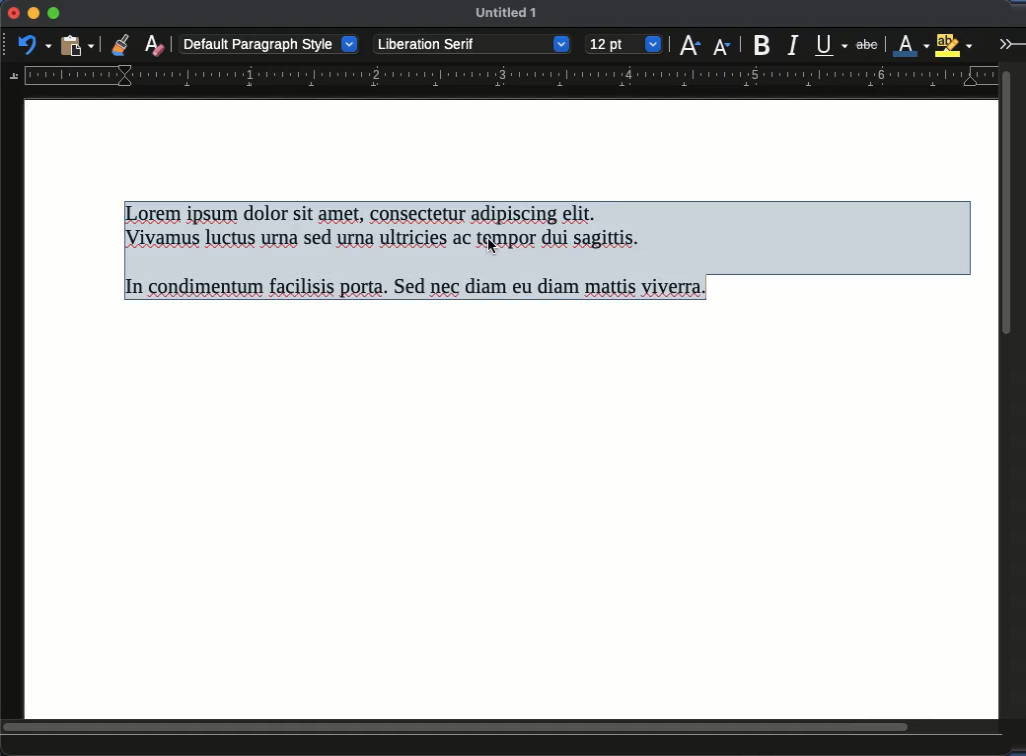  Describe the element at coordinates (764, 44) in the screenshot. I see `bold` at that location.